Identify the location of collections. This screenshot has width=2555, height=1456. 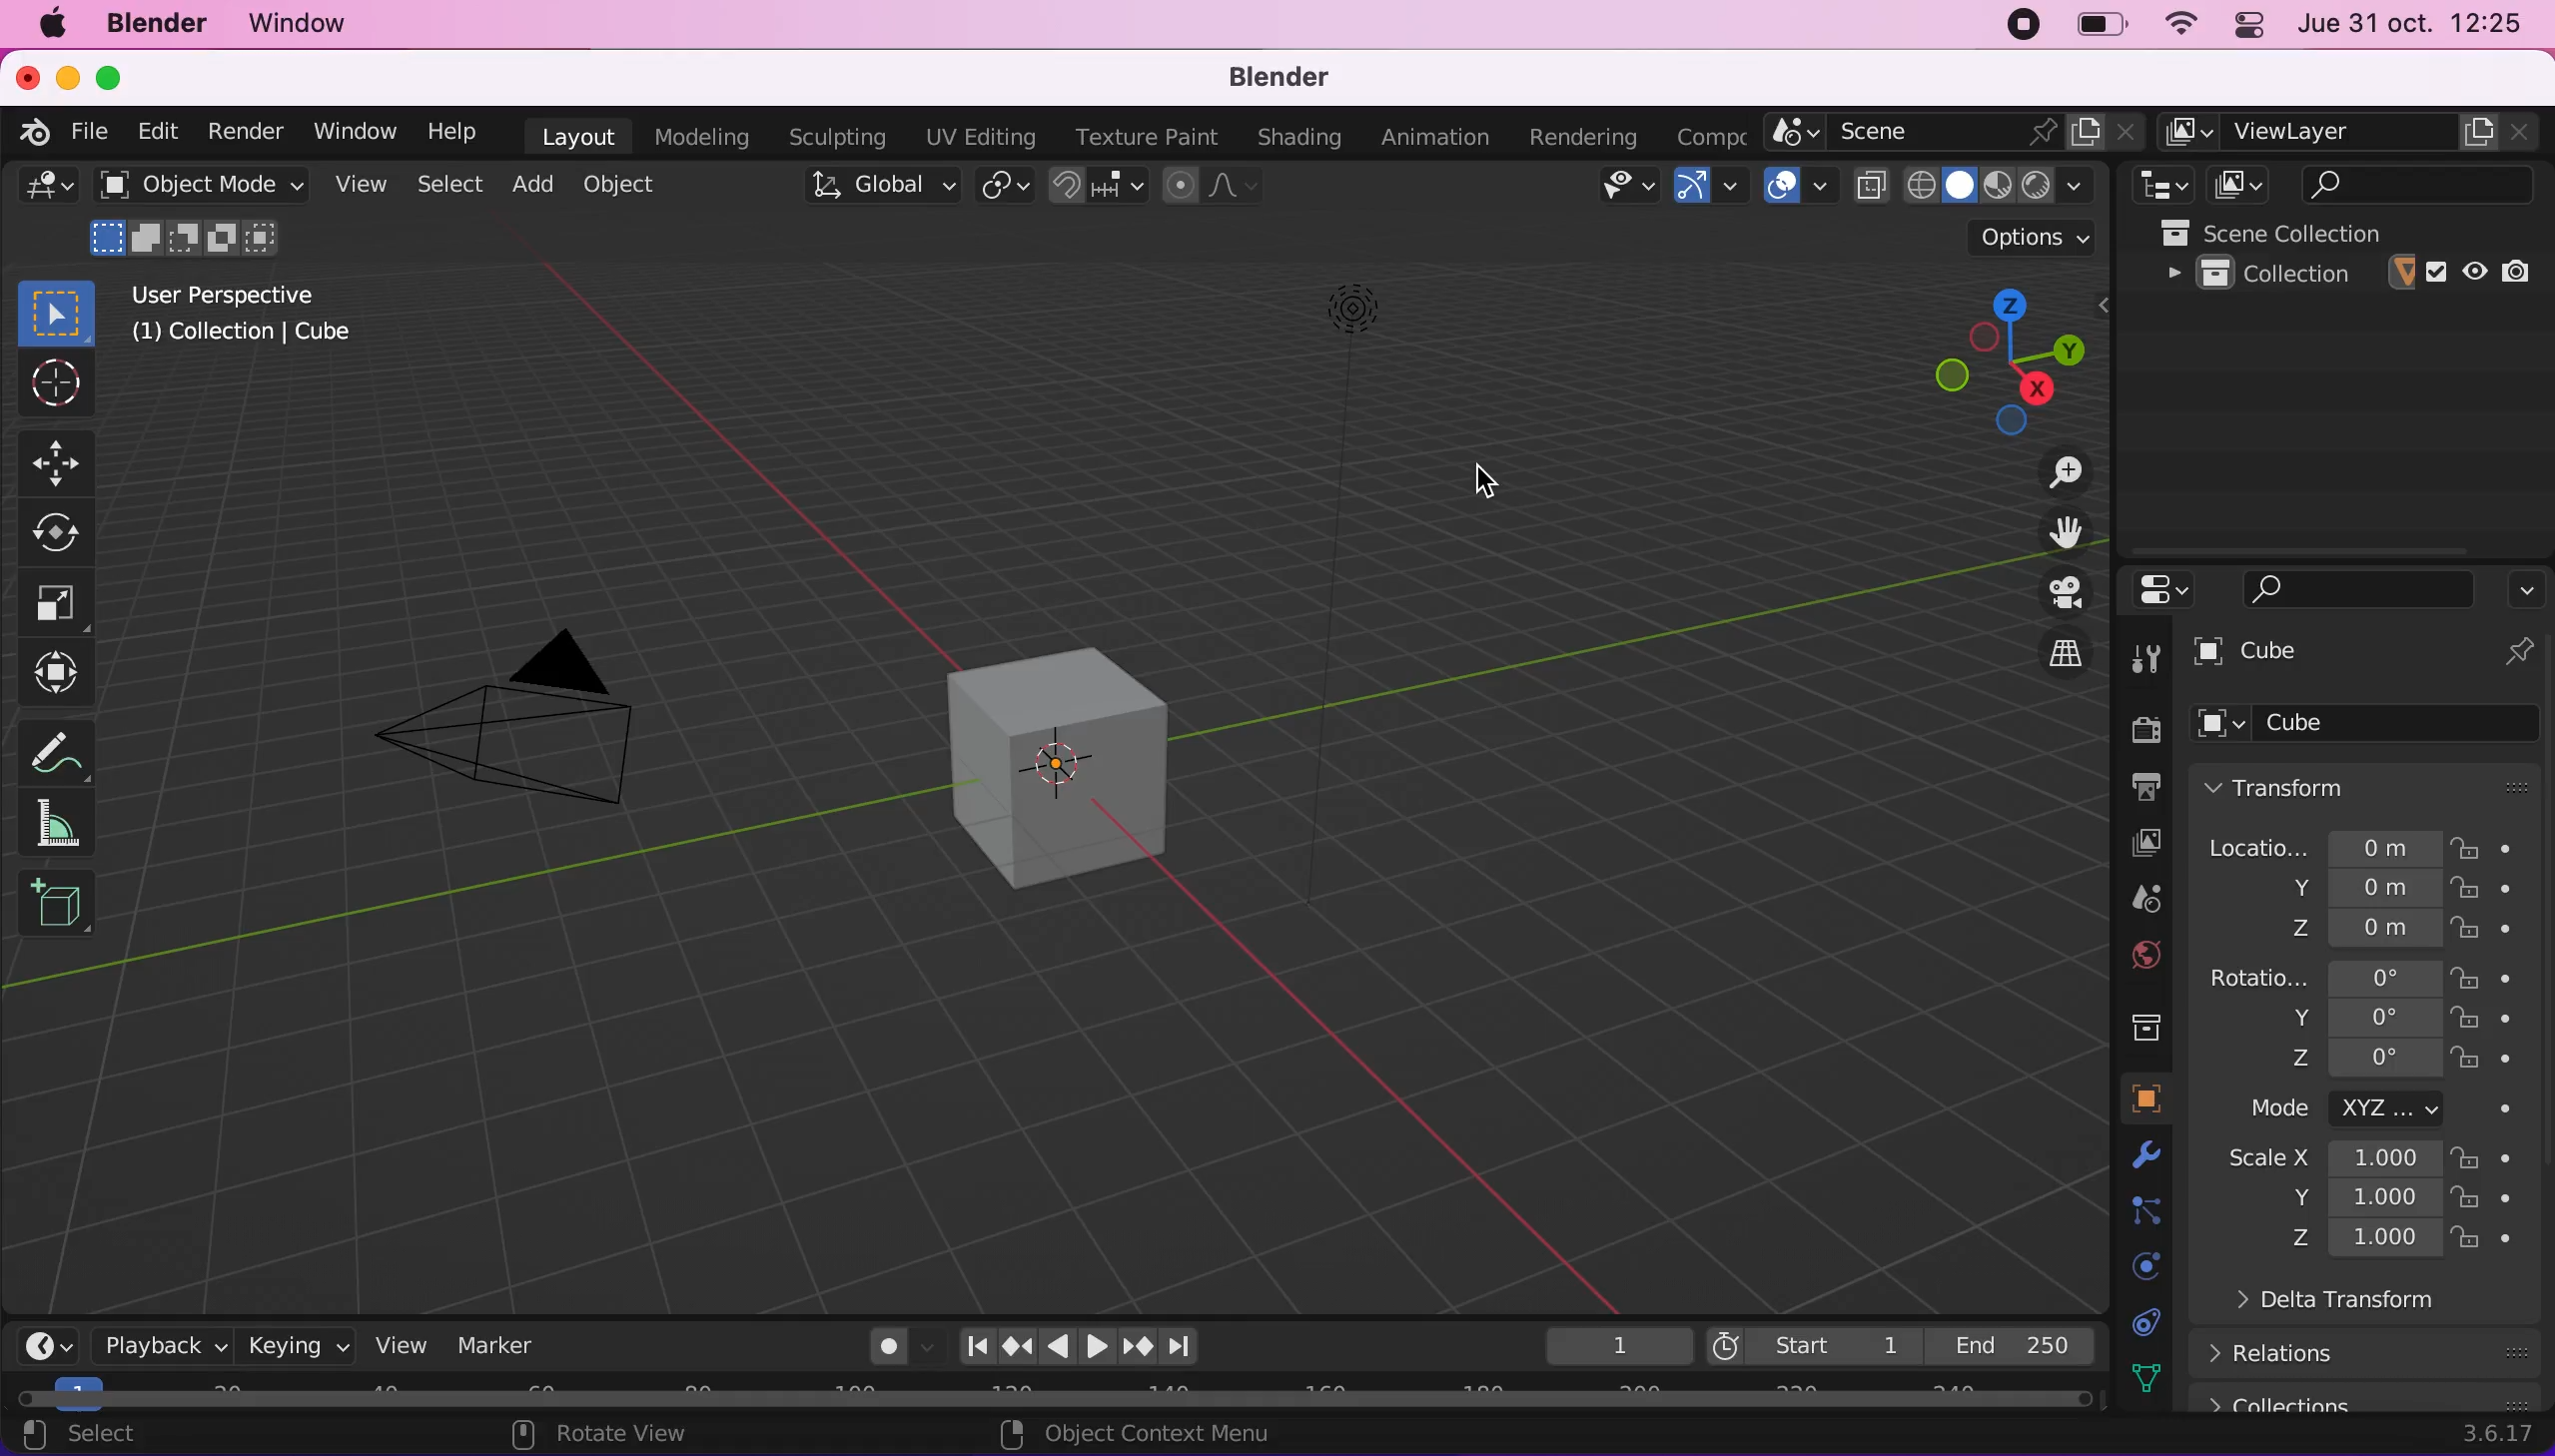
(2371, 1398).